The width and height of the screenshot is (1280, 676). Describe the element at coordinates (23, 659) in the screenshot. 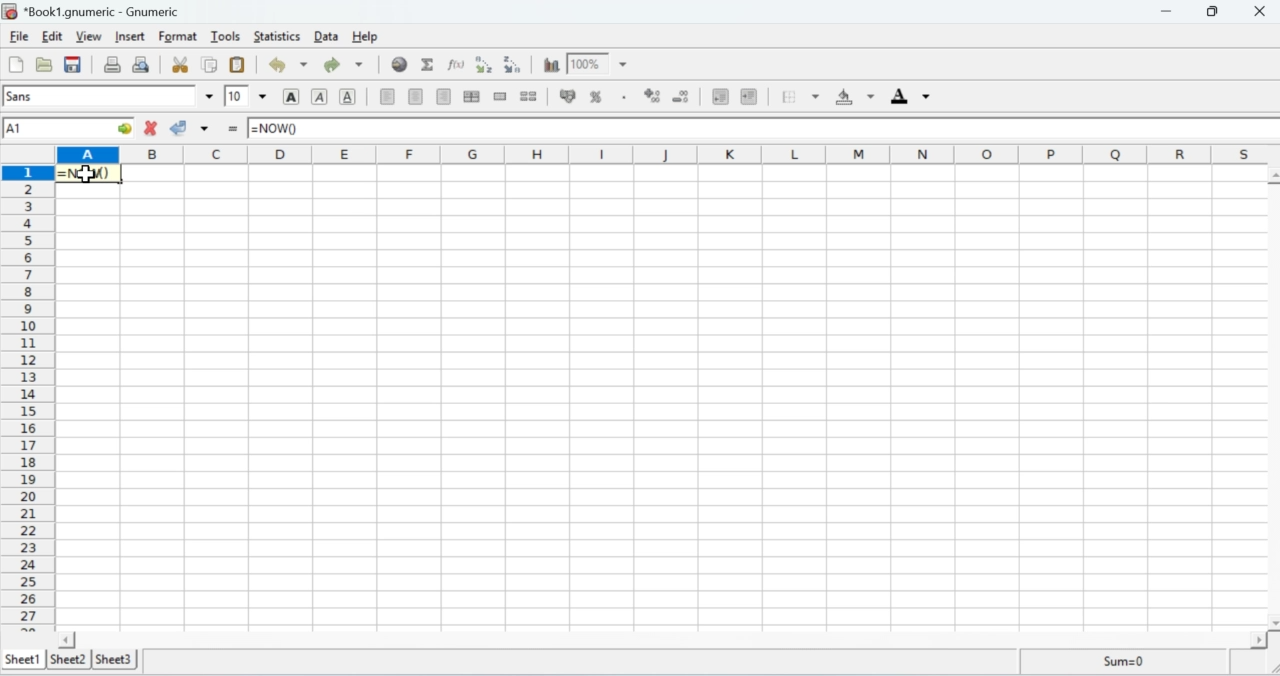

I see `Sheet 1 ` at that location.